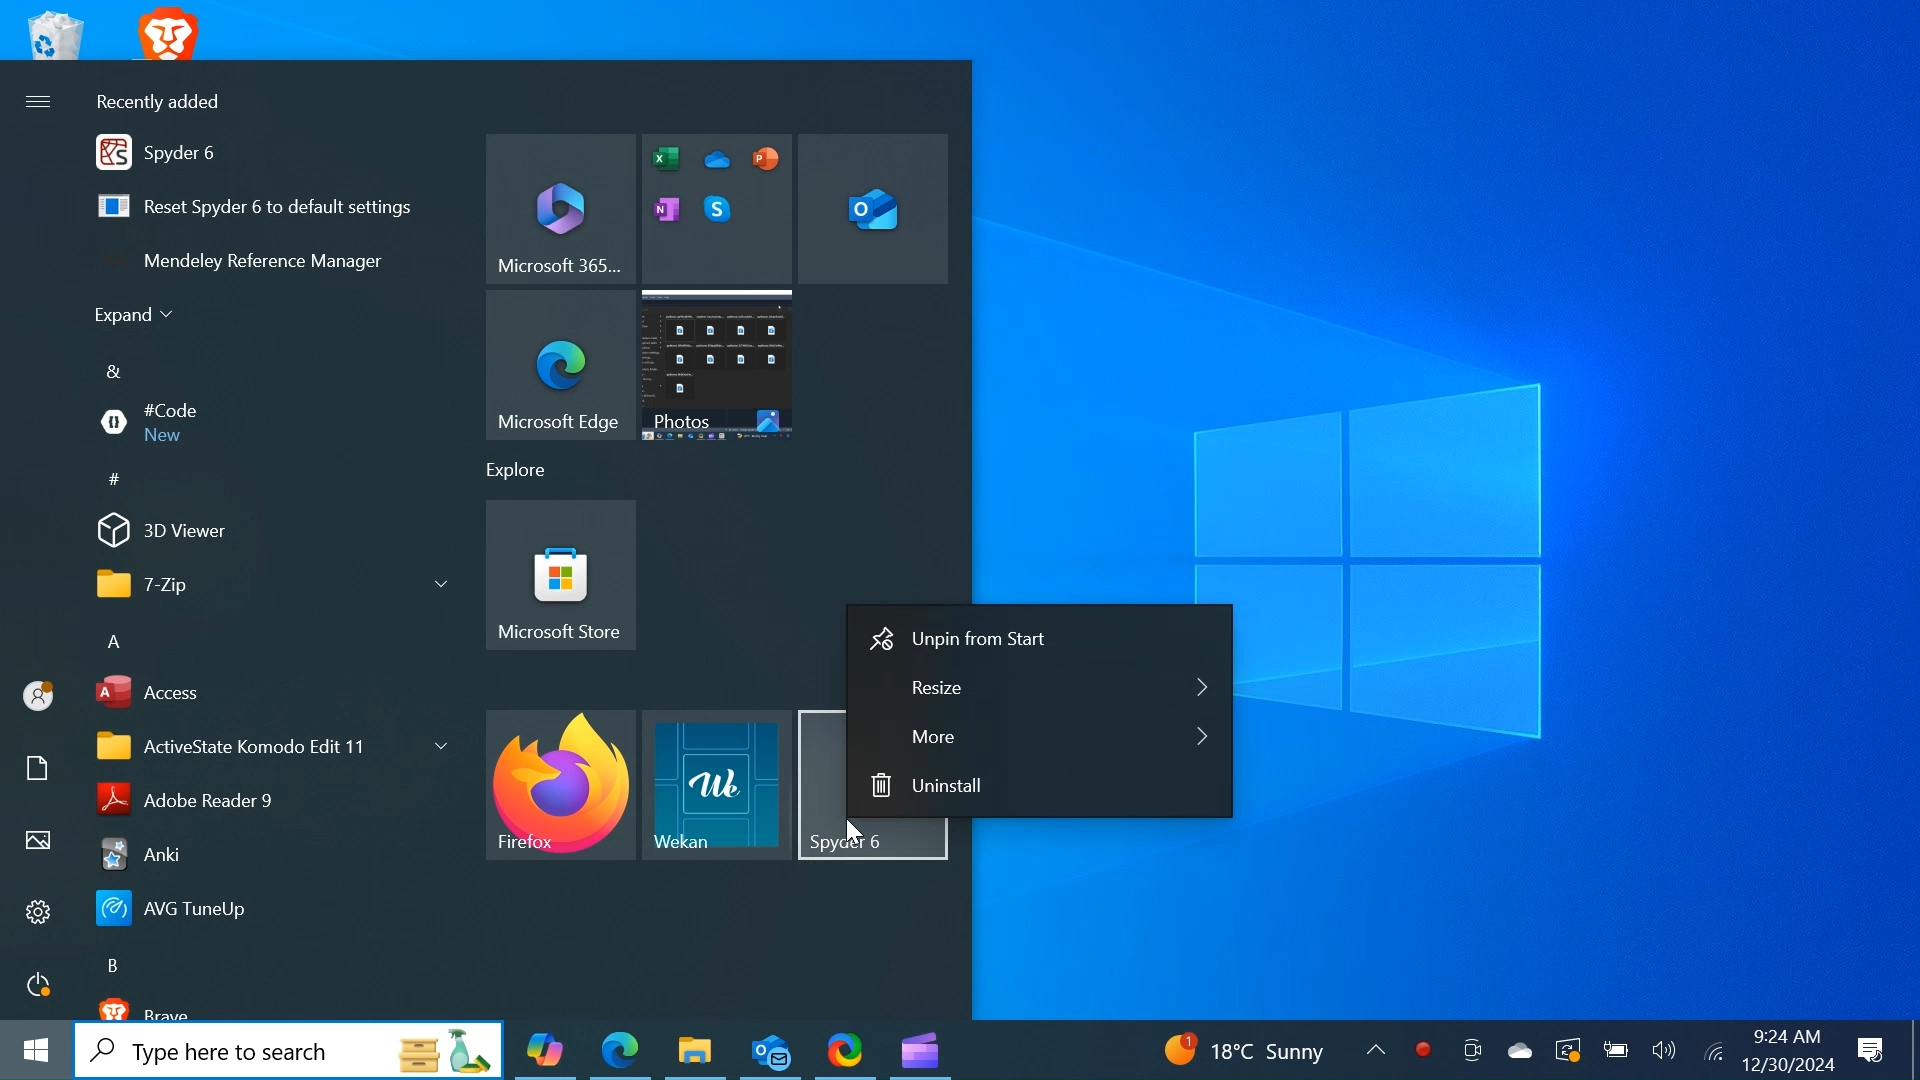  Describe the element at coordinates (561, 782) in the screenshot. I see `Firefox Desktop Icon` at that location.